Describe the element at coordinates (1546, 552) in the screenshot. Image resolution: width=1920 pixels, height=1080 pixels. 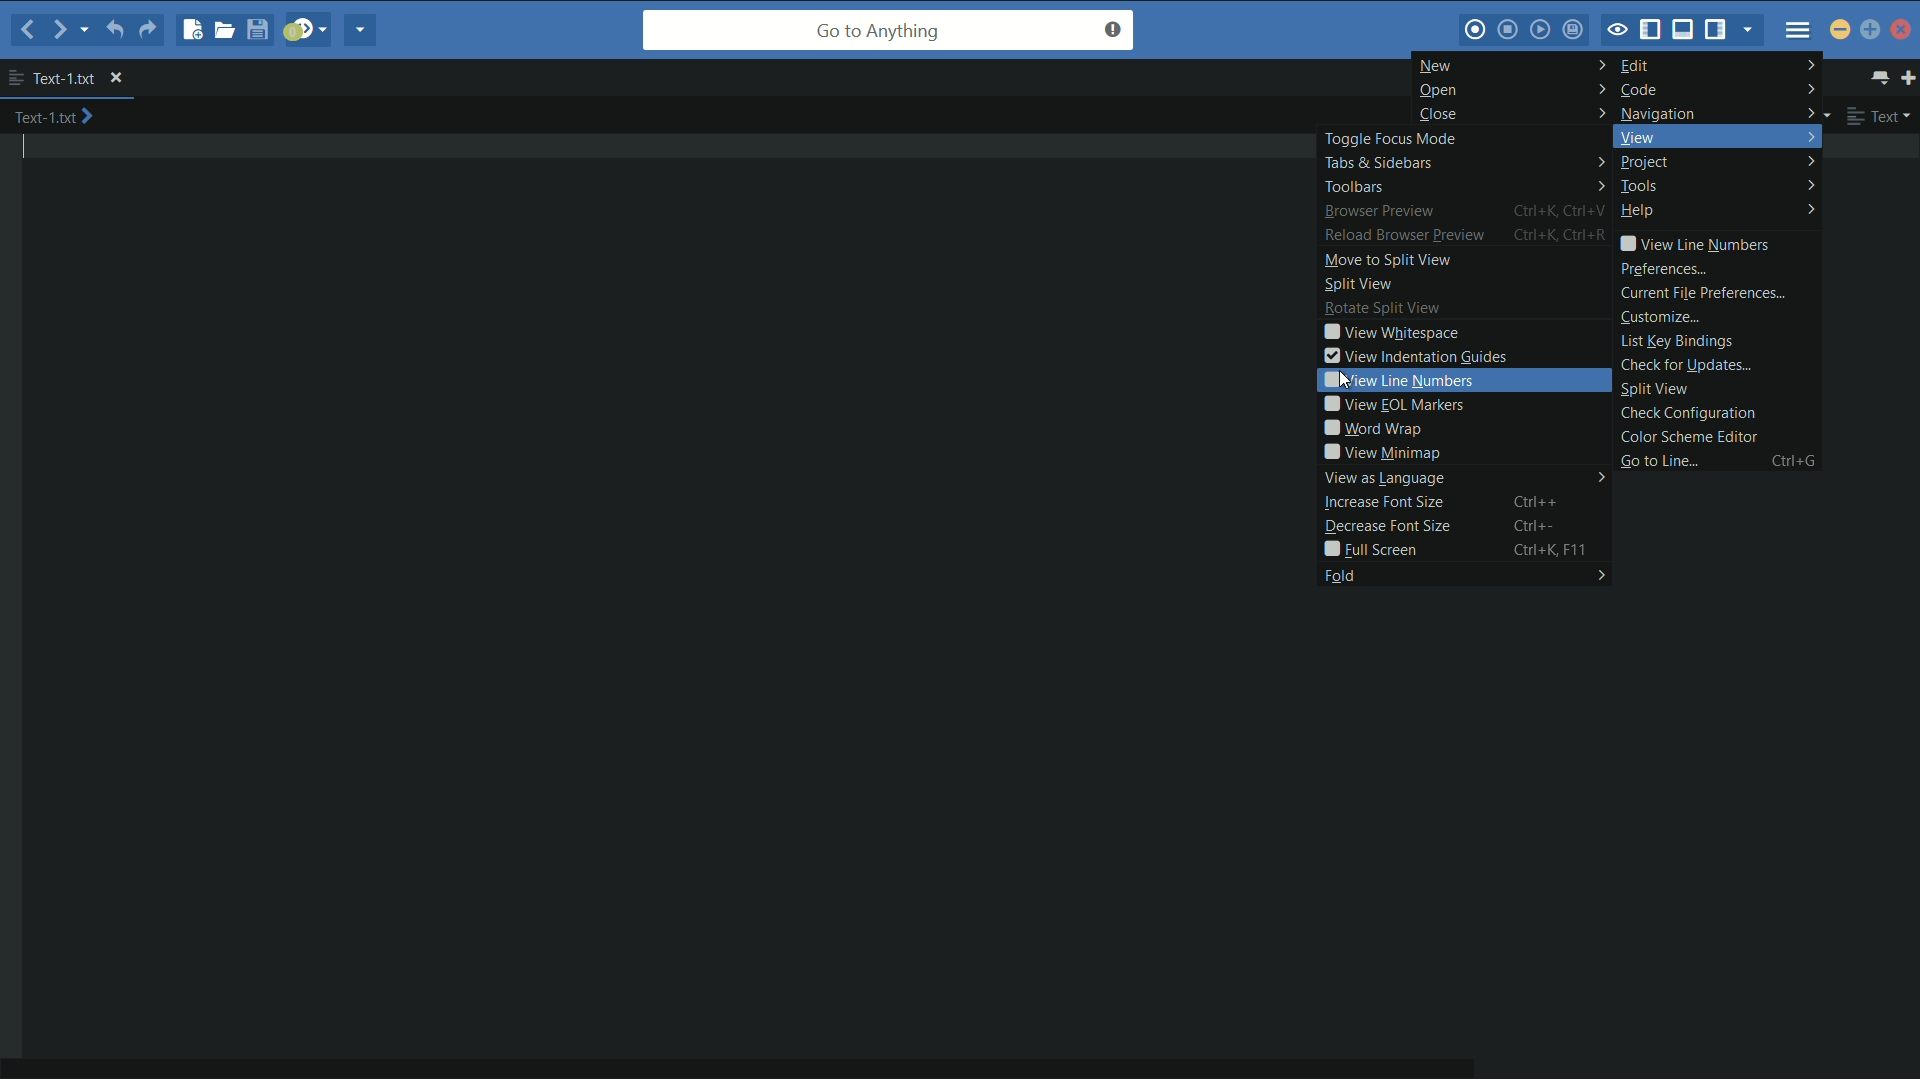
I see `Ctrl+K, F11` at that location.